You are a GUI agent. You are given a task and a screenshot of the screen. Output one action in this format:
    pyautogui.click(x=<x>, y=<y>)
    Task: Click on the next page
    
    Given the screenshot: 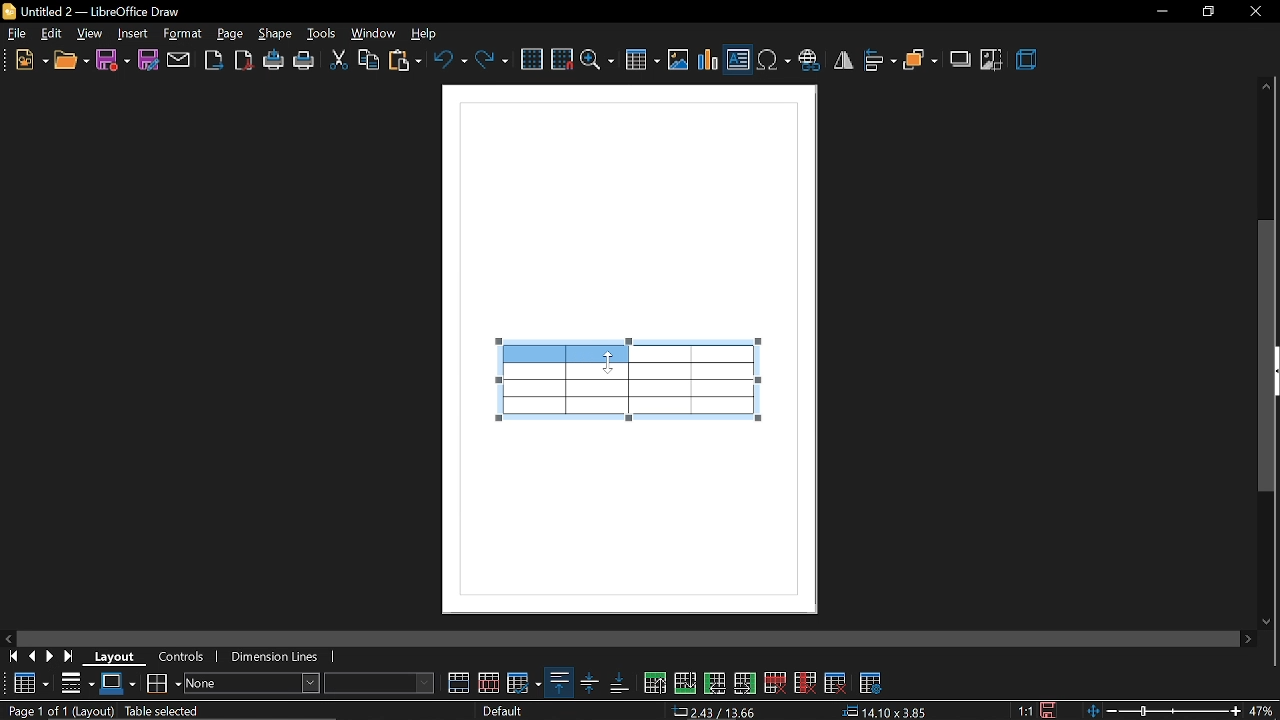 What is the action you would take?
    pyautogui.click(x=51, y=656)
    